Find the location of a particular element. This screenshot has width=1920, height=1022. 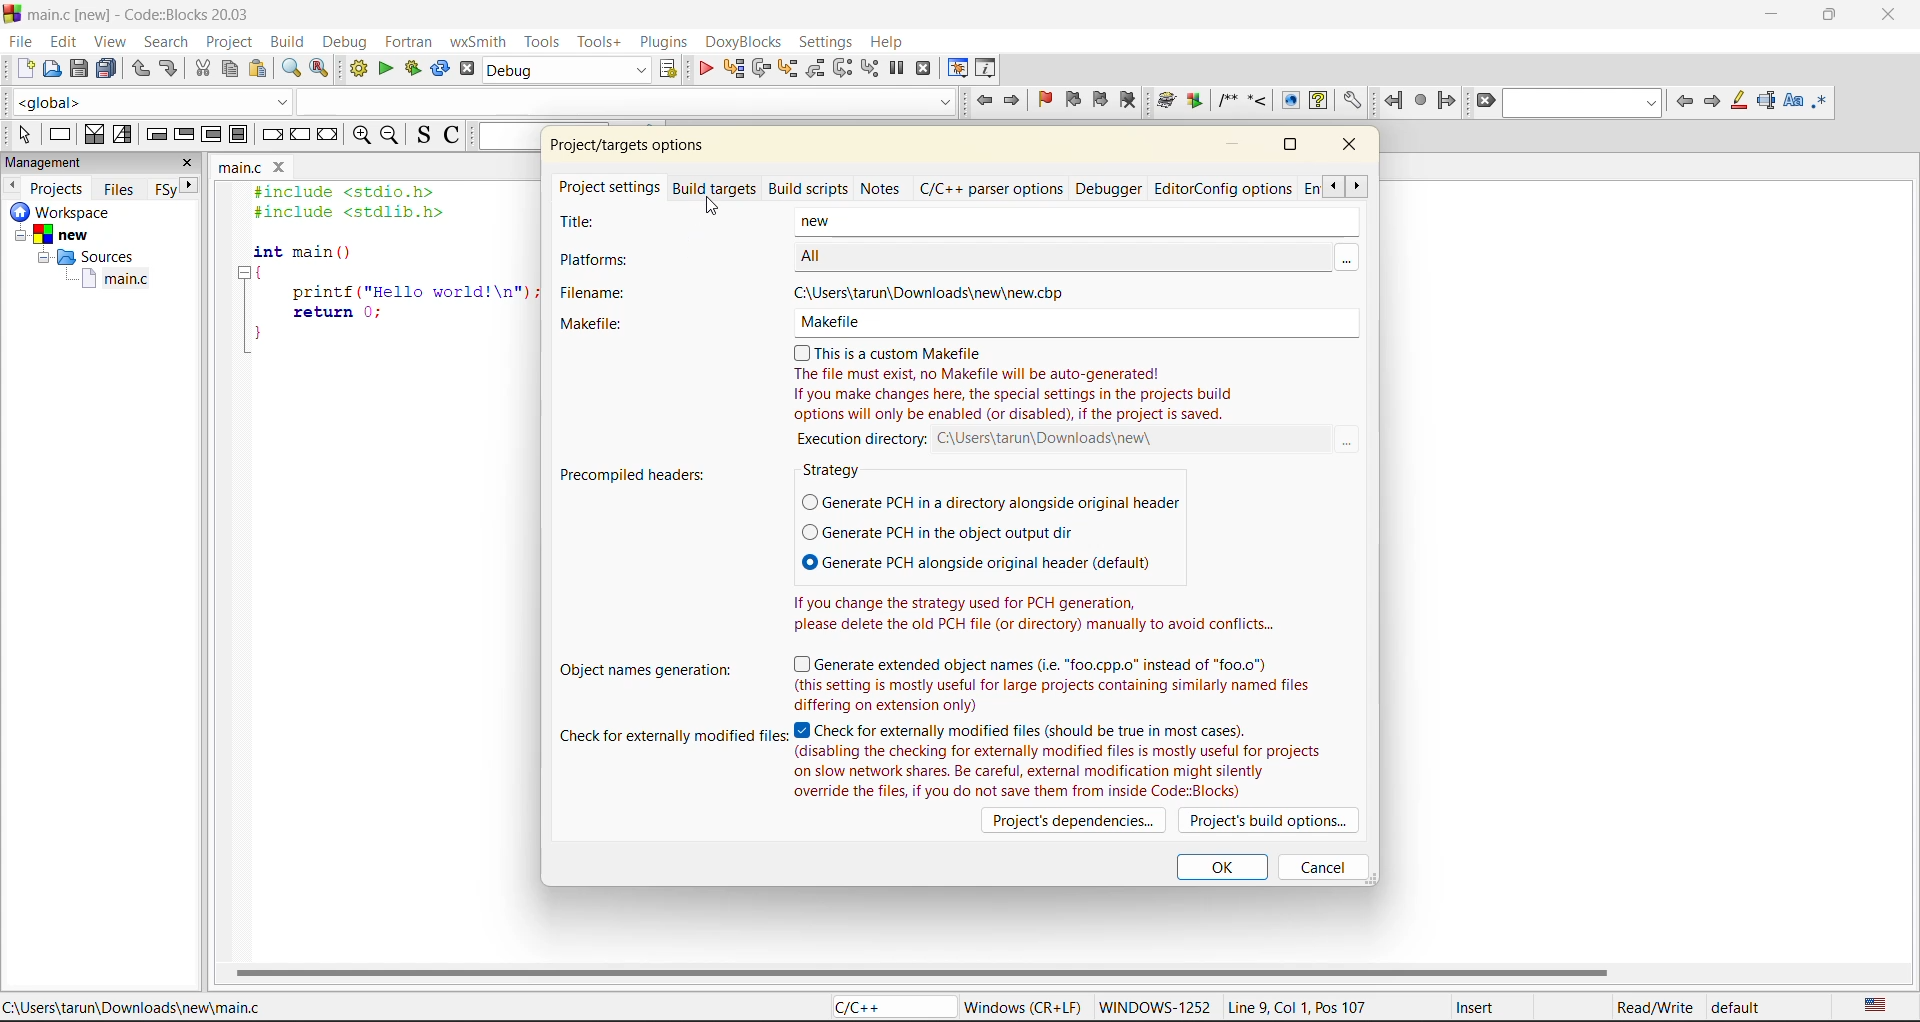

previous bookmark is located at coordinates (1074, 100).